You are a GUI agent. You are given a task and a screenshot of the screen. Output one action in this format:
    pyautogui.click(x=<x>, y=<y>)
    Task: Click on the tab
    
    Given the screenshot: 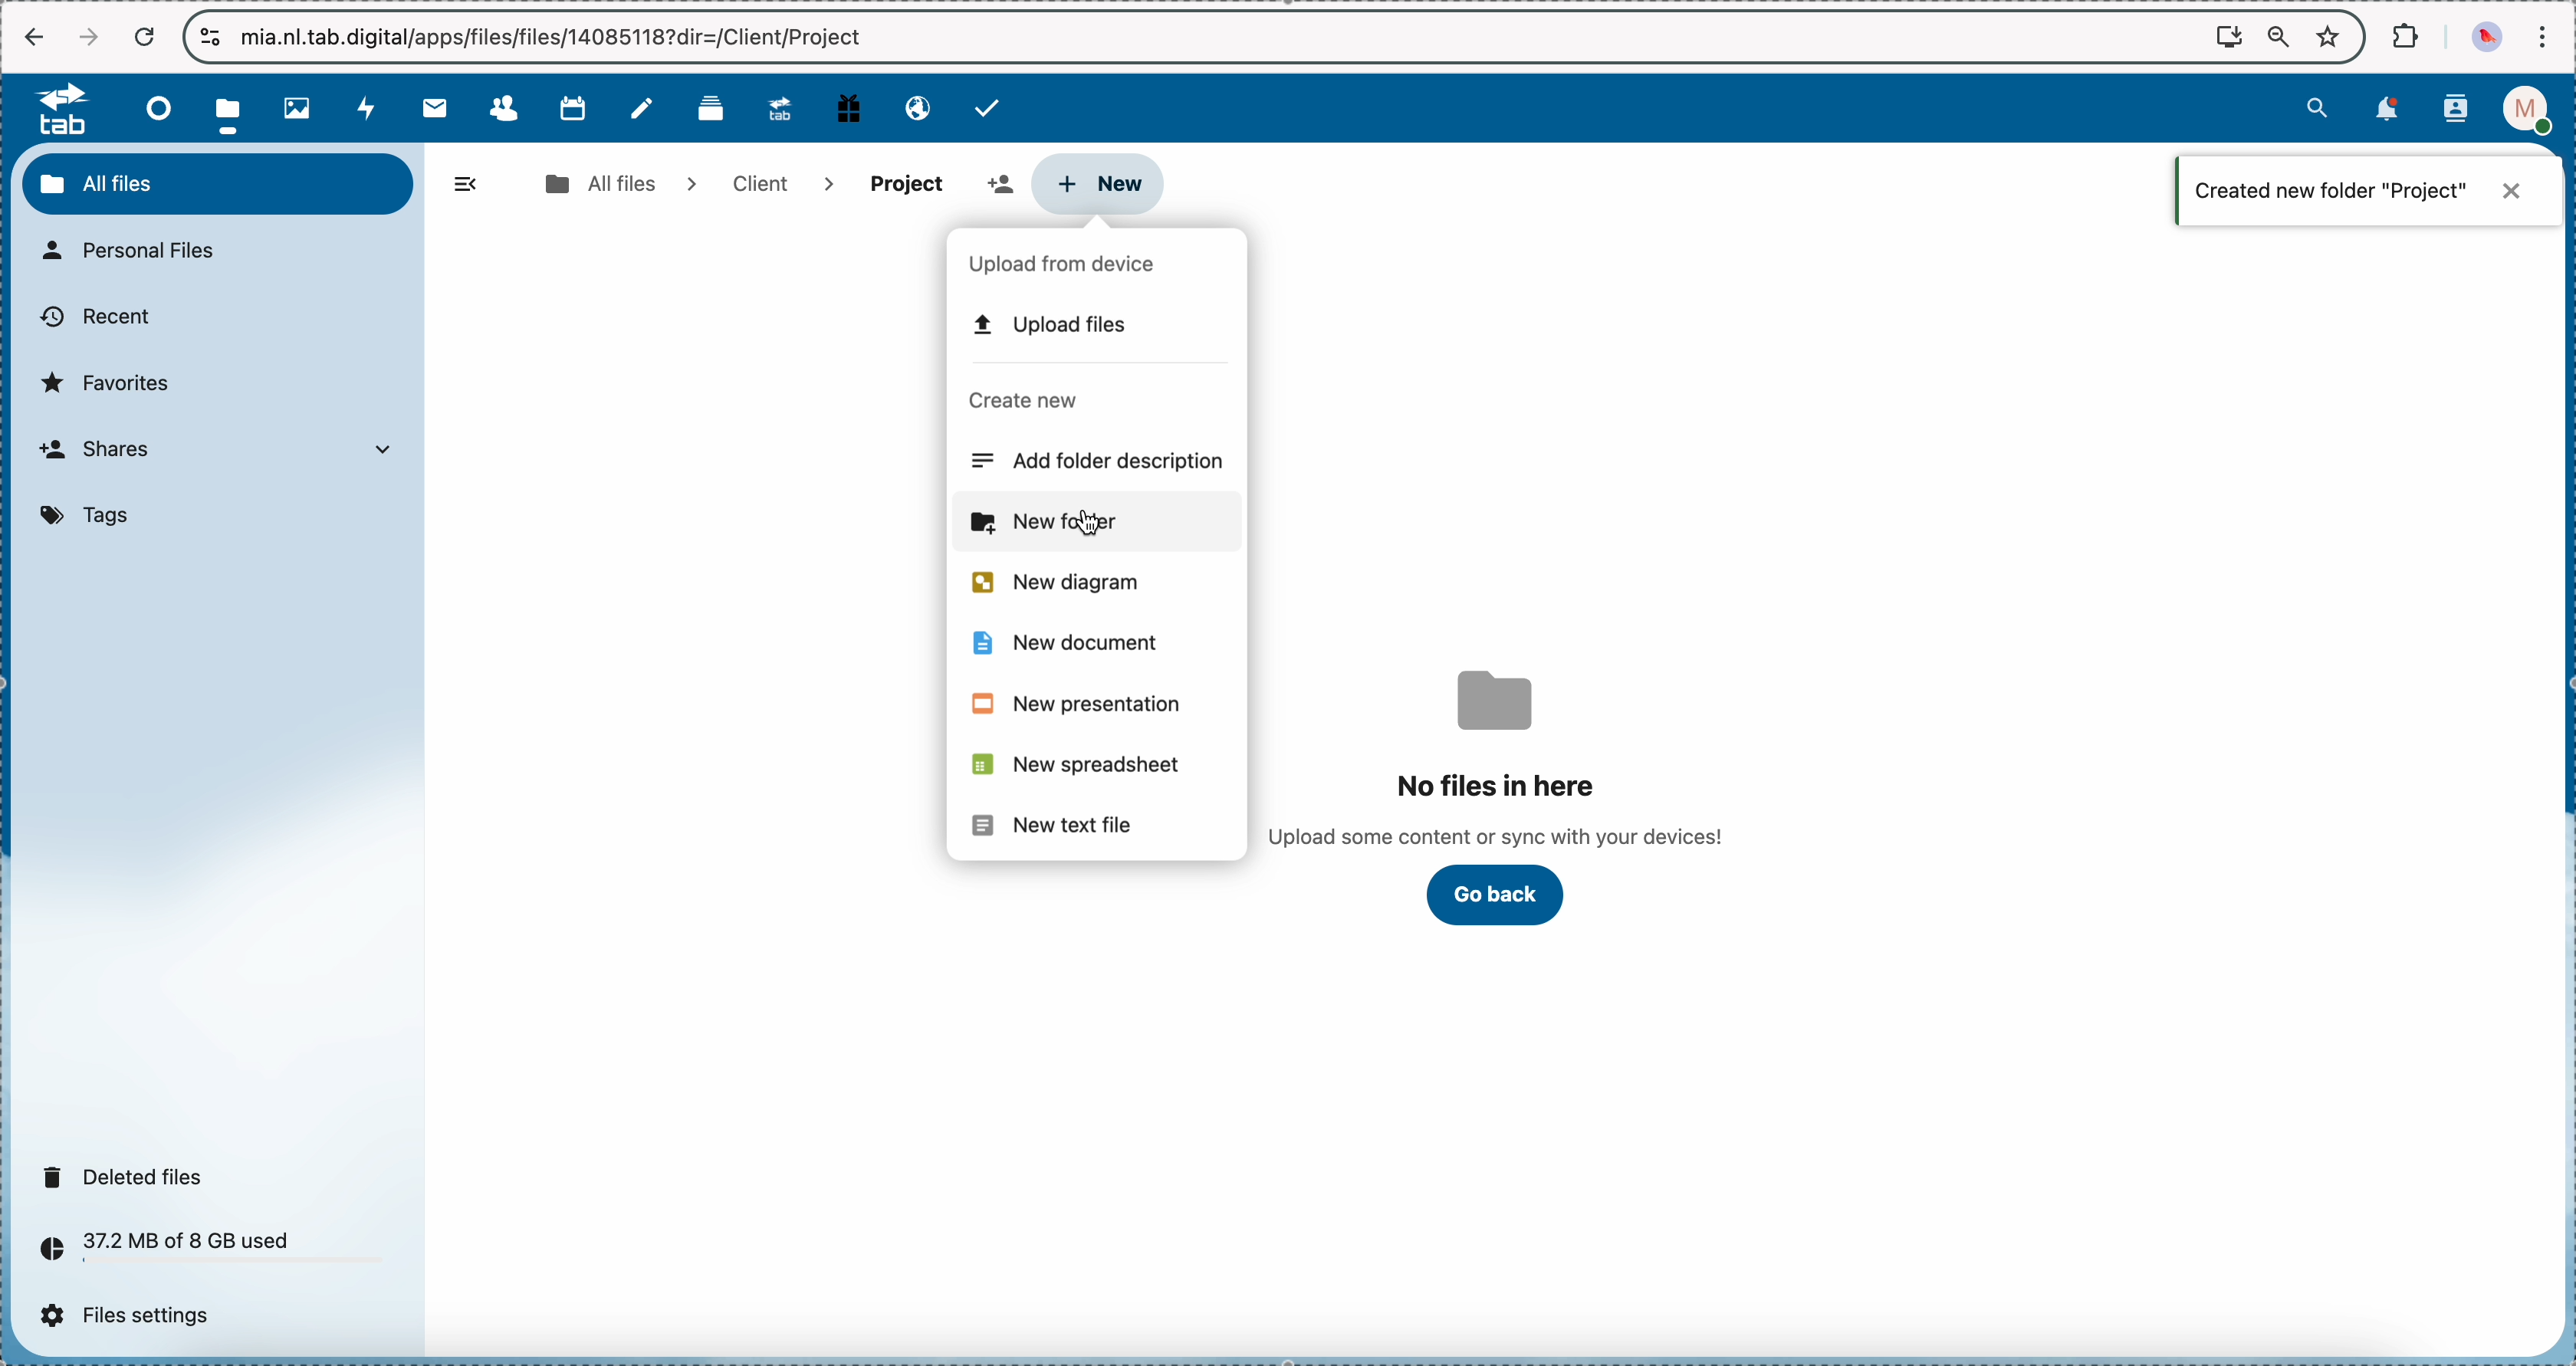 What is the action you would take?
    pyautogui.click(x=53, y=108)
    